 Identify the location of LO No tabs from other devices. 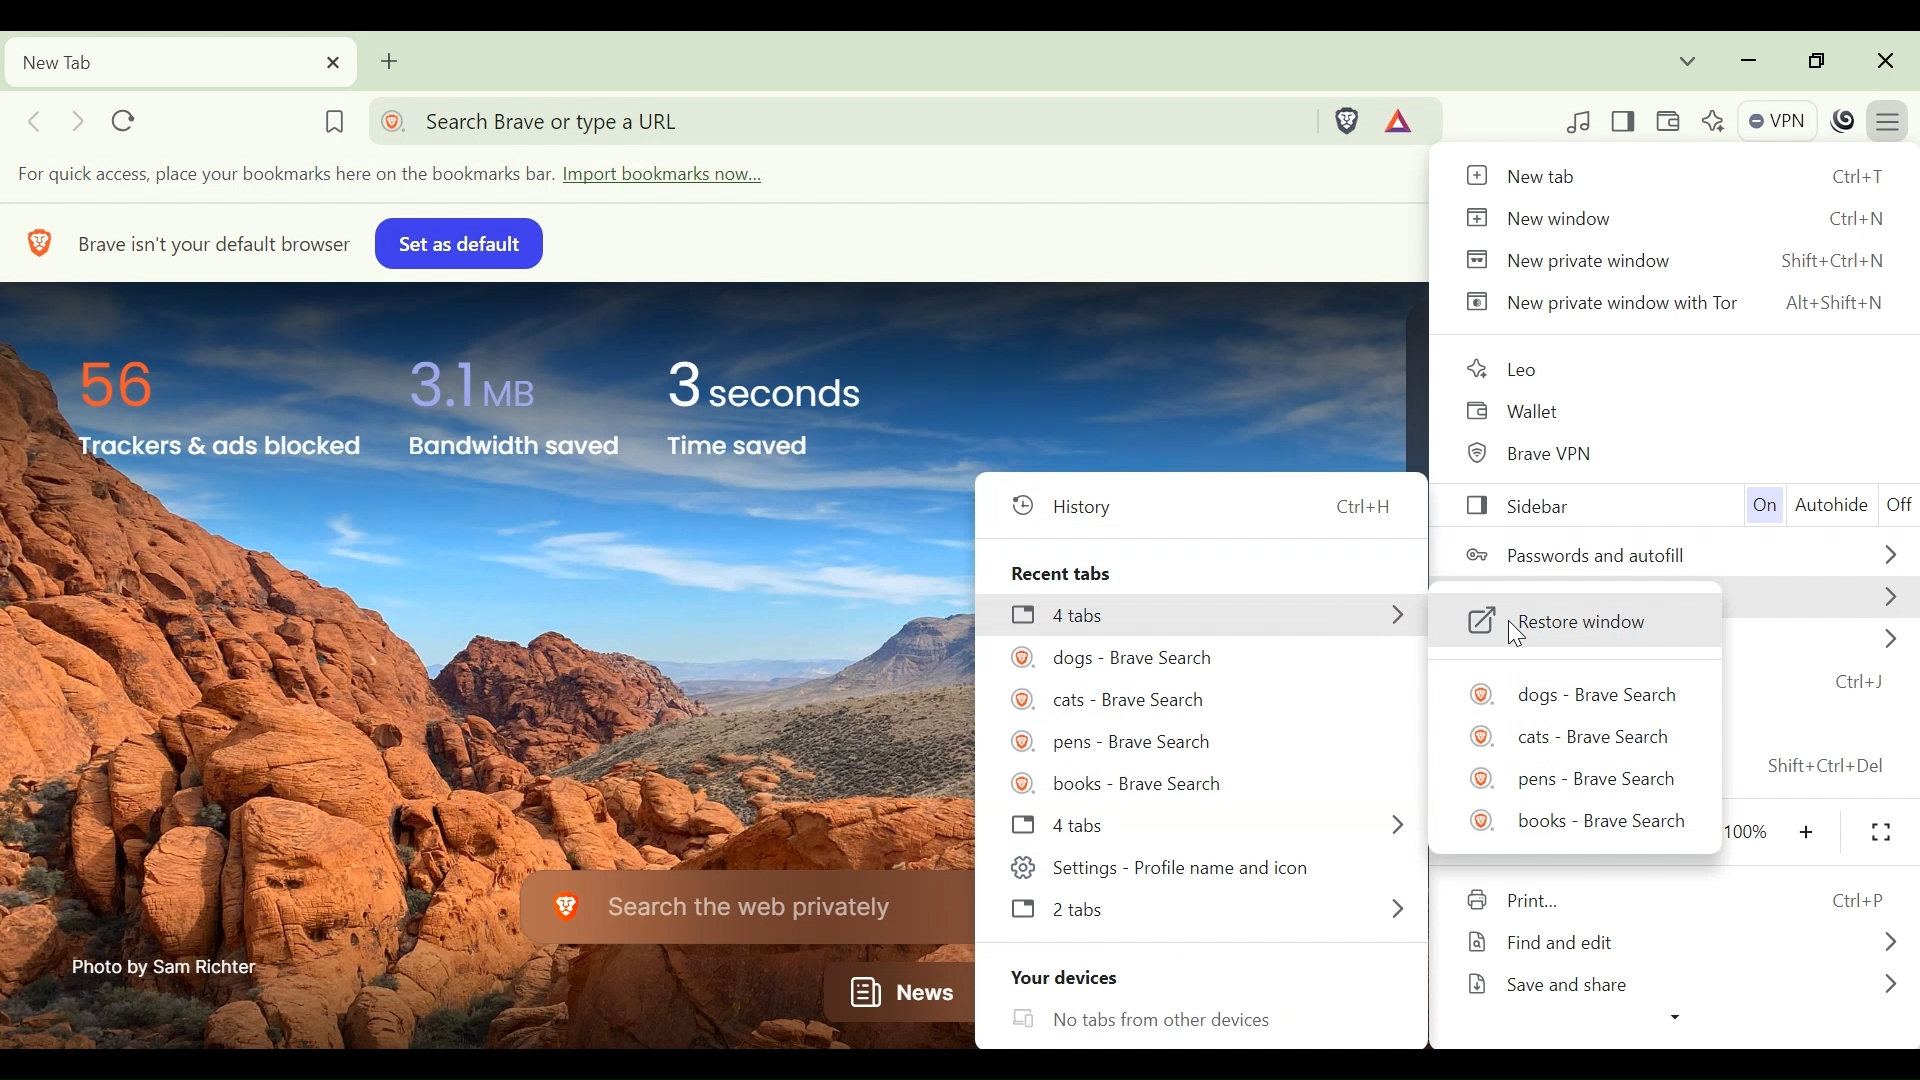
(1194, 1018).